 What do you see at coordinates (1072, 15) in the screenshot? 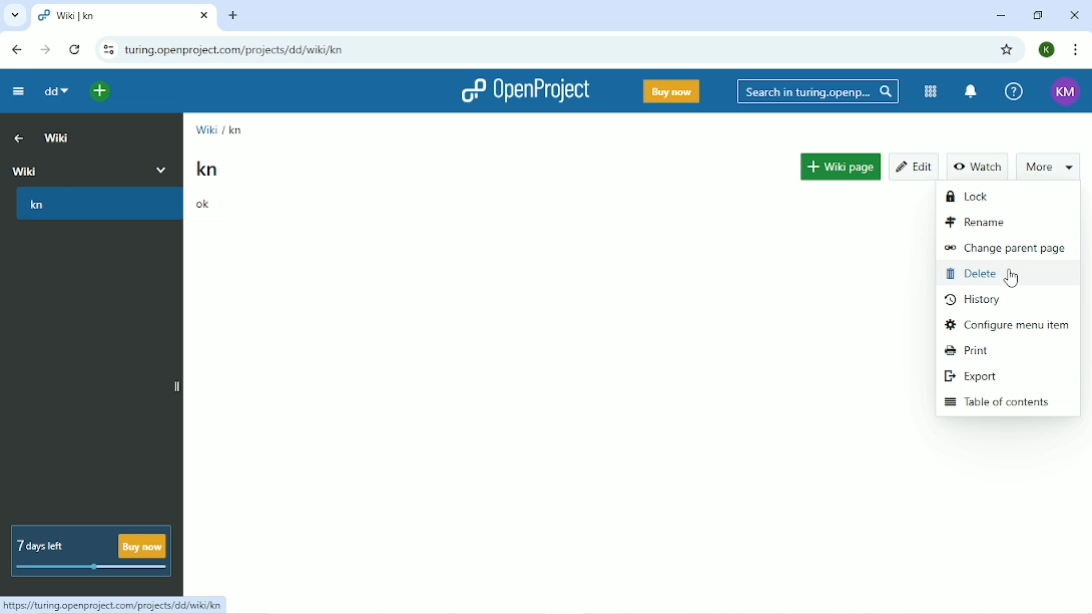
I see `Close` at bounding box center [1072, 15].